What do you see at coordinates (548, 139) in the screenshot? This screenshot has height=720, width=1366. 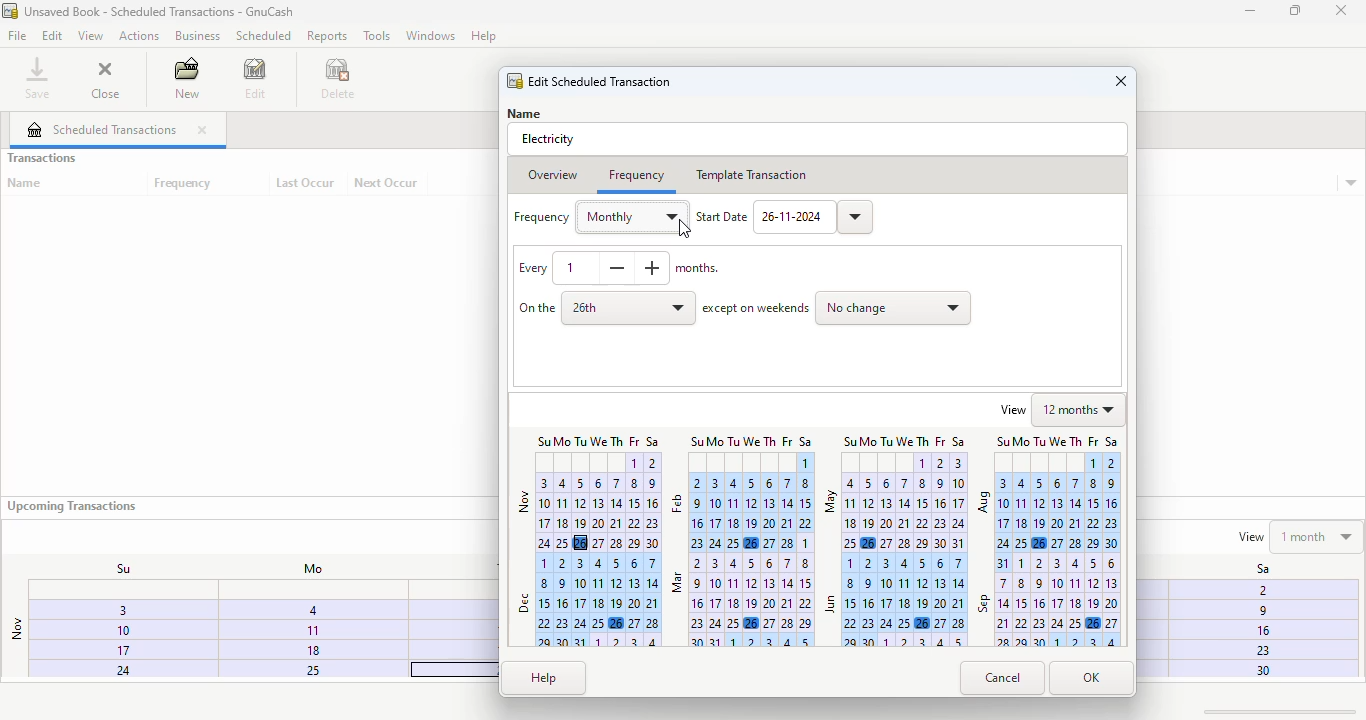 I see `Electricity` at bounding box center [548, 139].